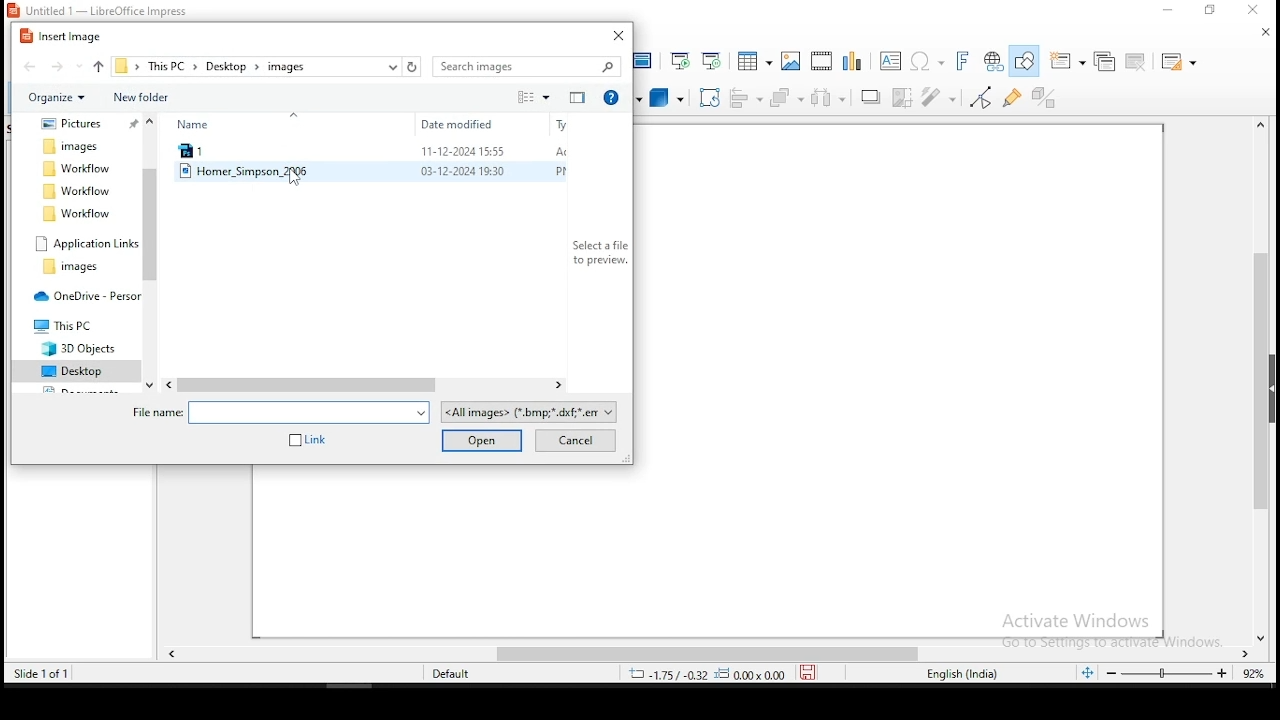 This screenshot has width=1280, height=720. I want to click on organize, so click(58, 98).